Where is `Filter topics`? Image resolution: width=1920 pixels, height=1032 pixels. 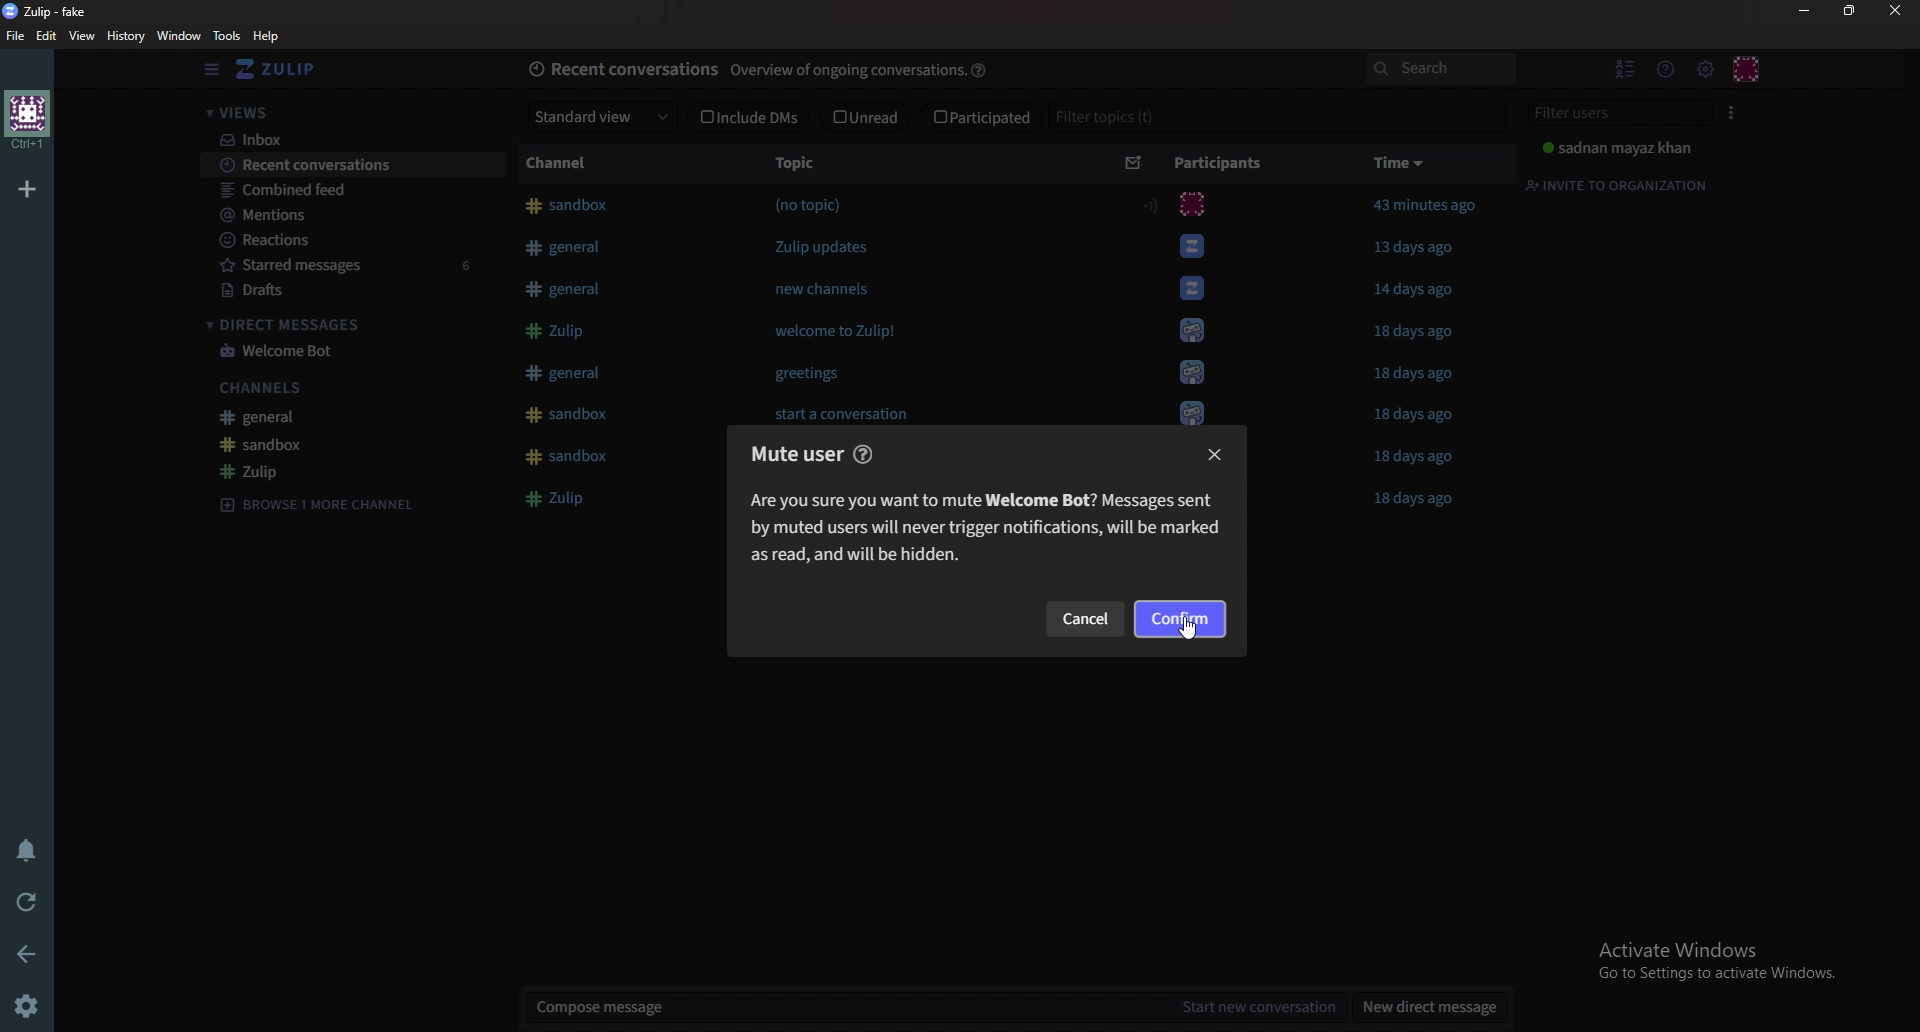
Filter topics is located at coordinates (1106, 117).